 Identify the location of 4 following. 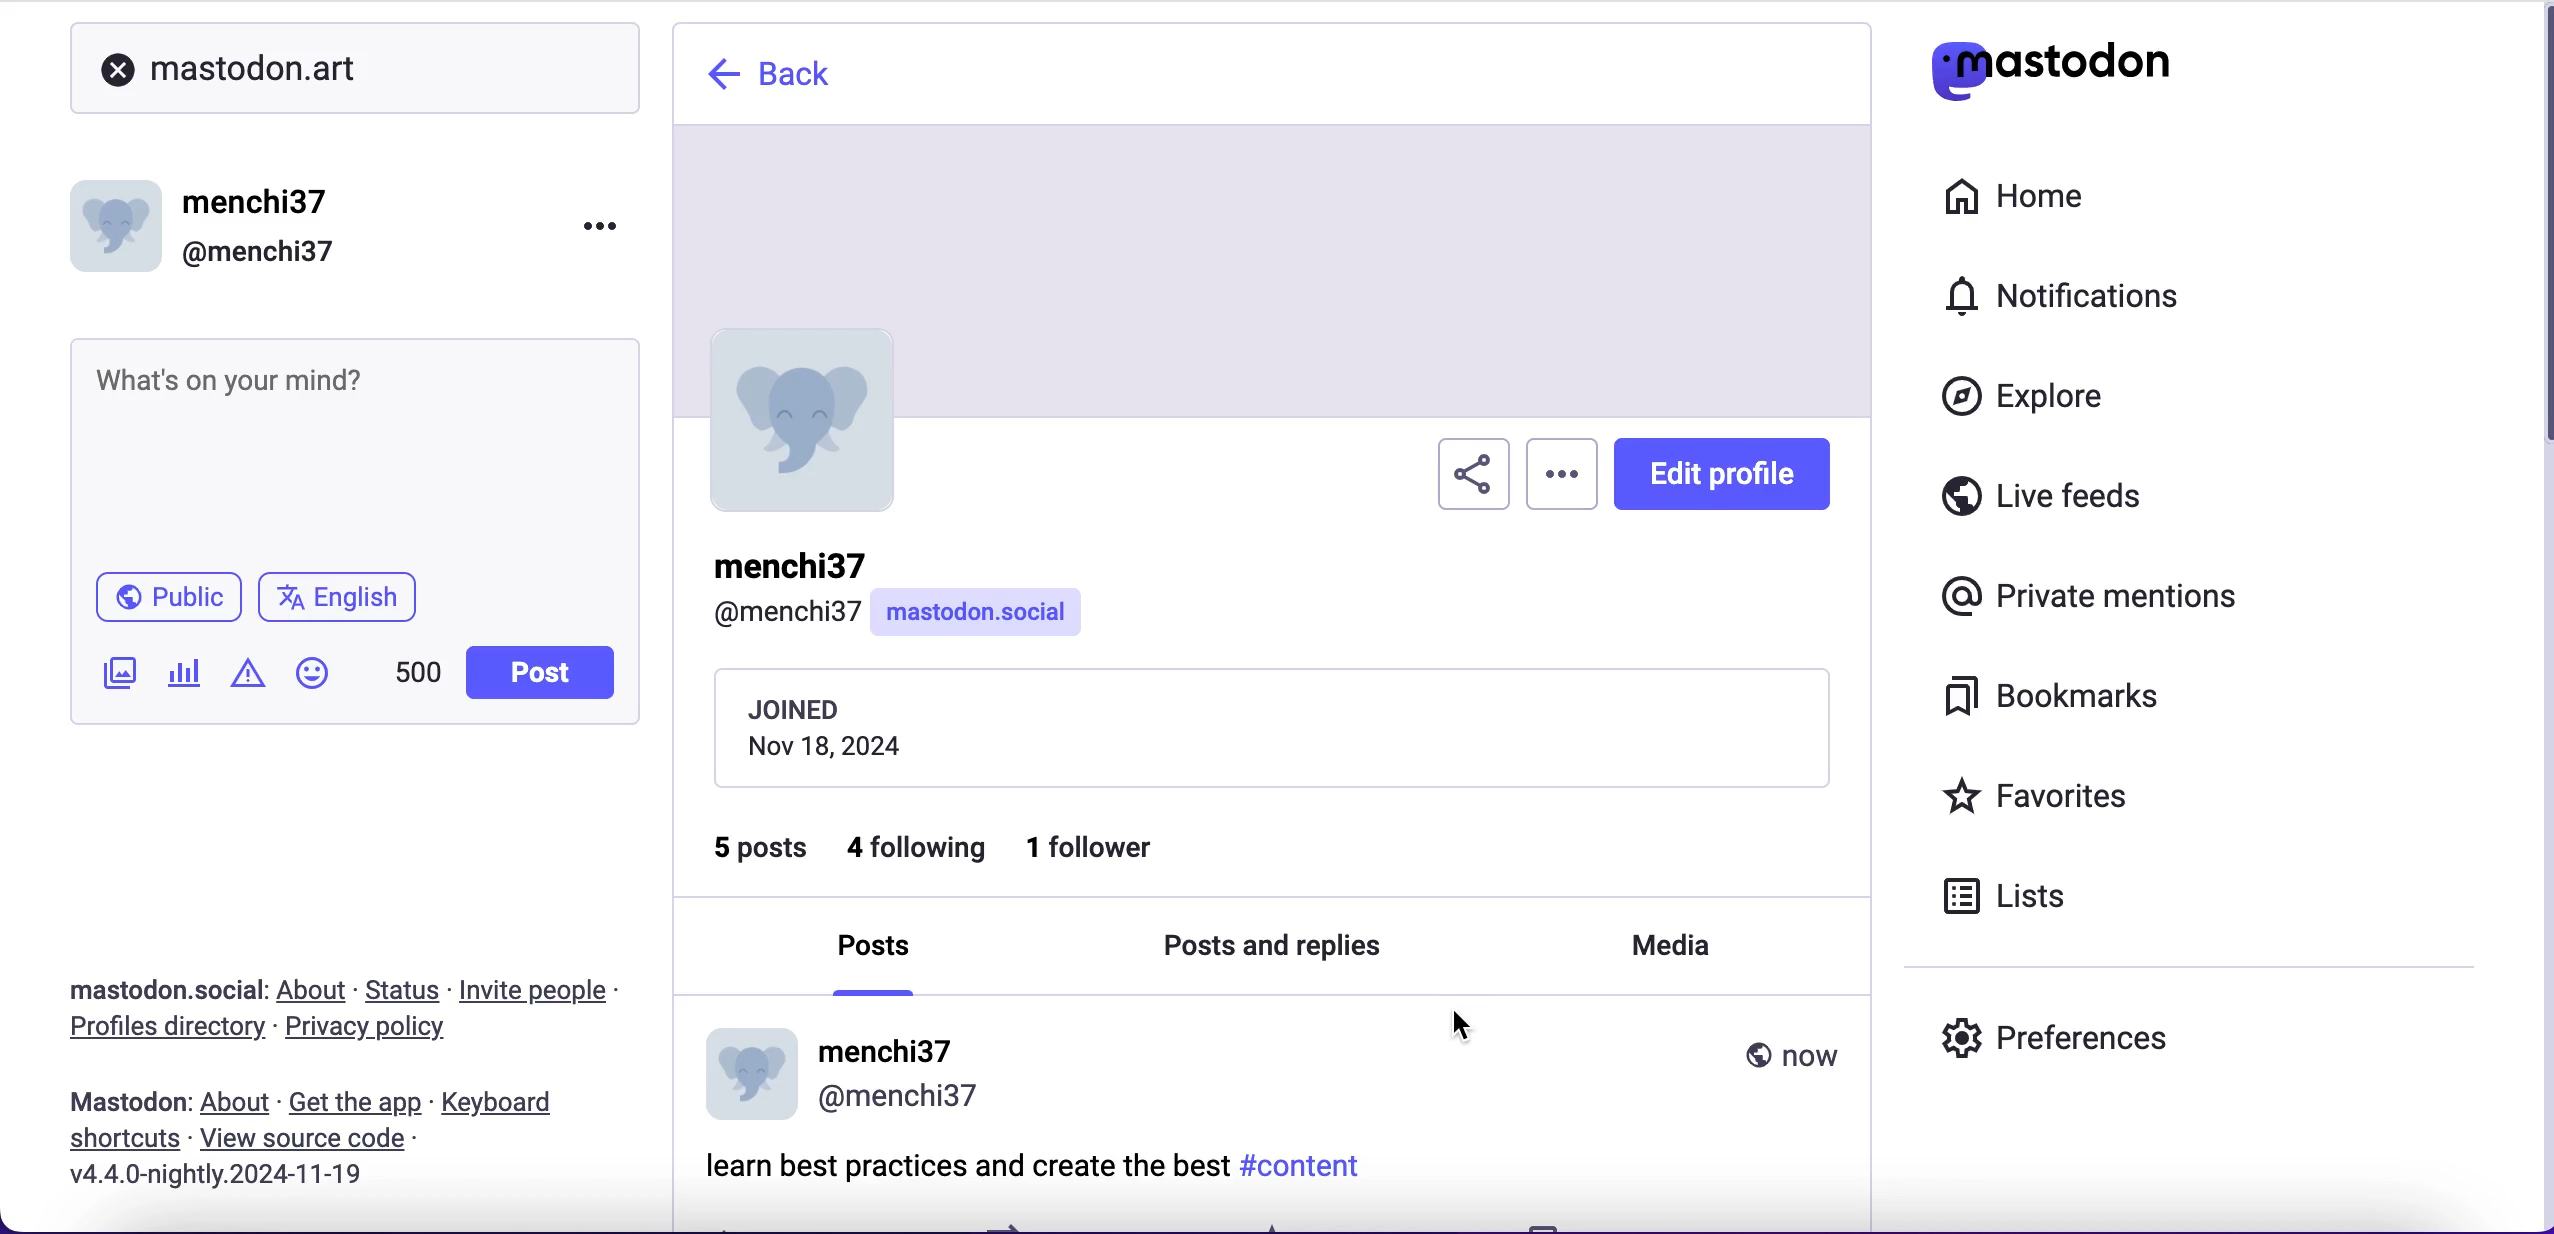
(916, 857).